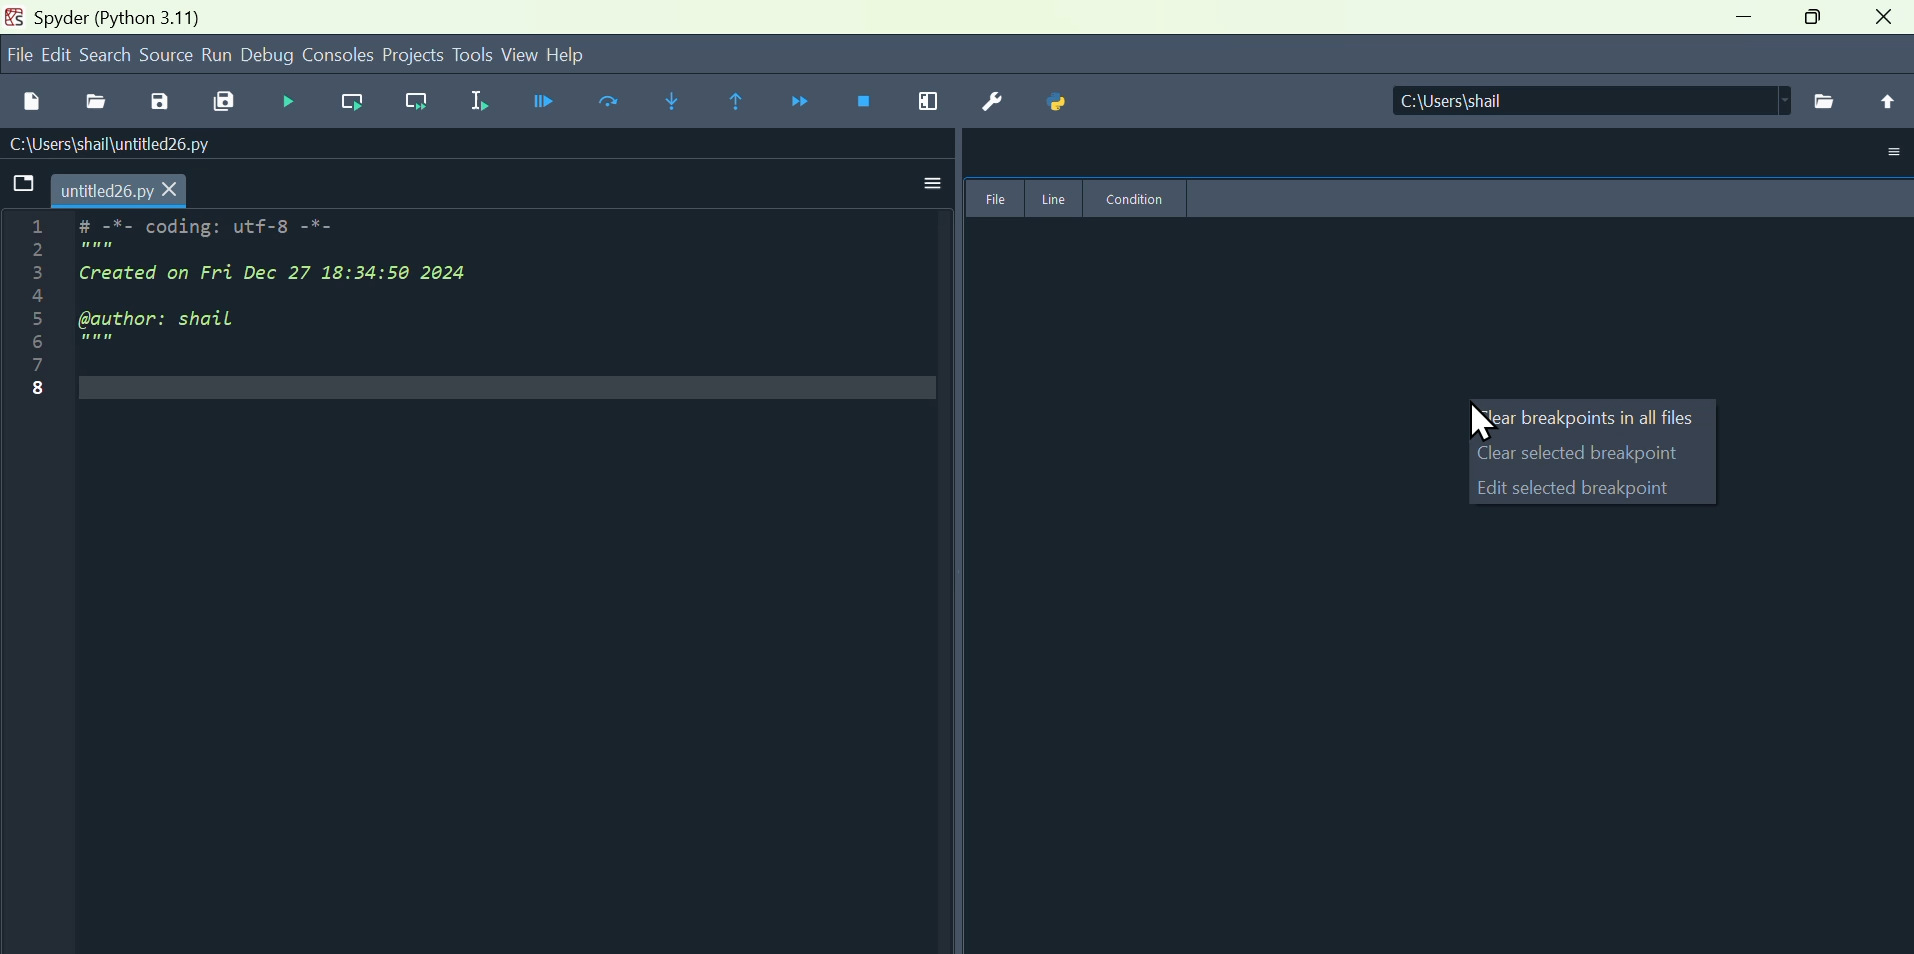  Describe the element at coordinates (518, 54) in the screenshot. I see `View` at that location.